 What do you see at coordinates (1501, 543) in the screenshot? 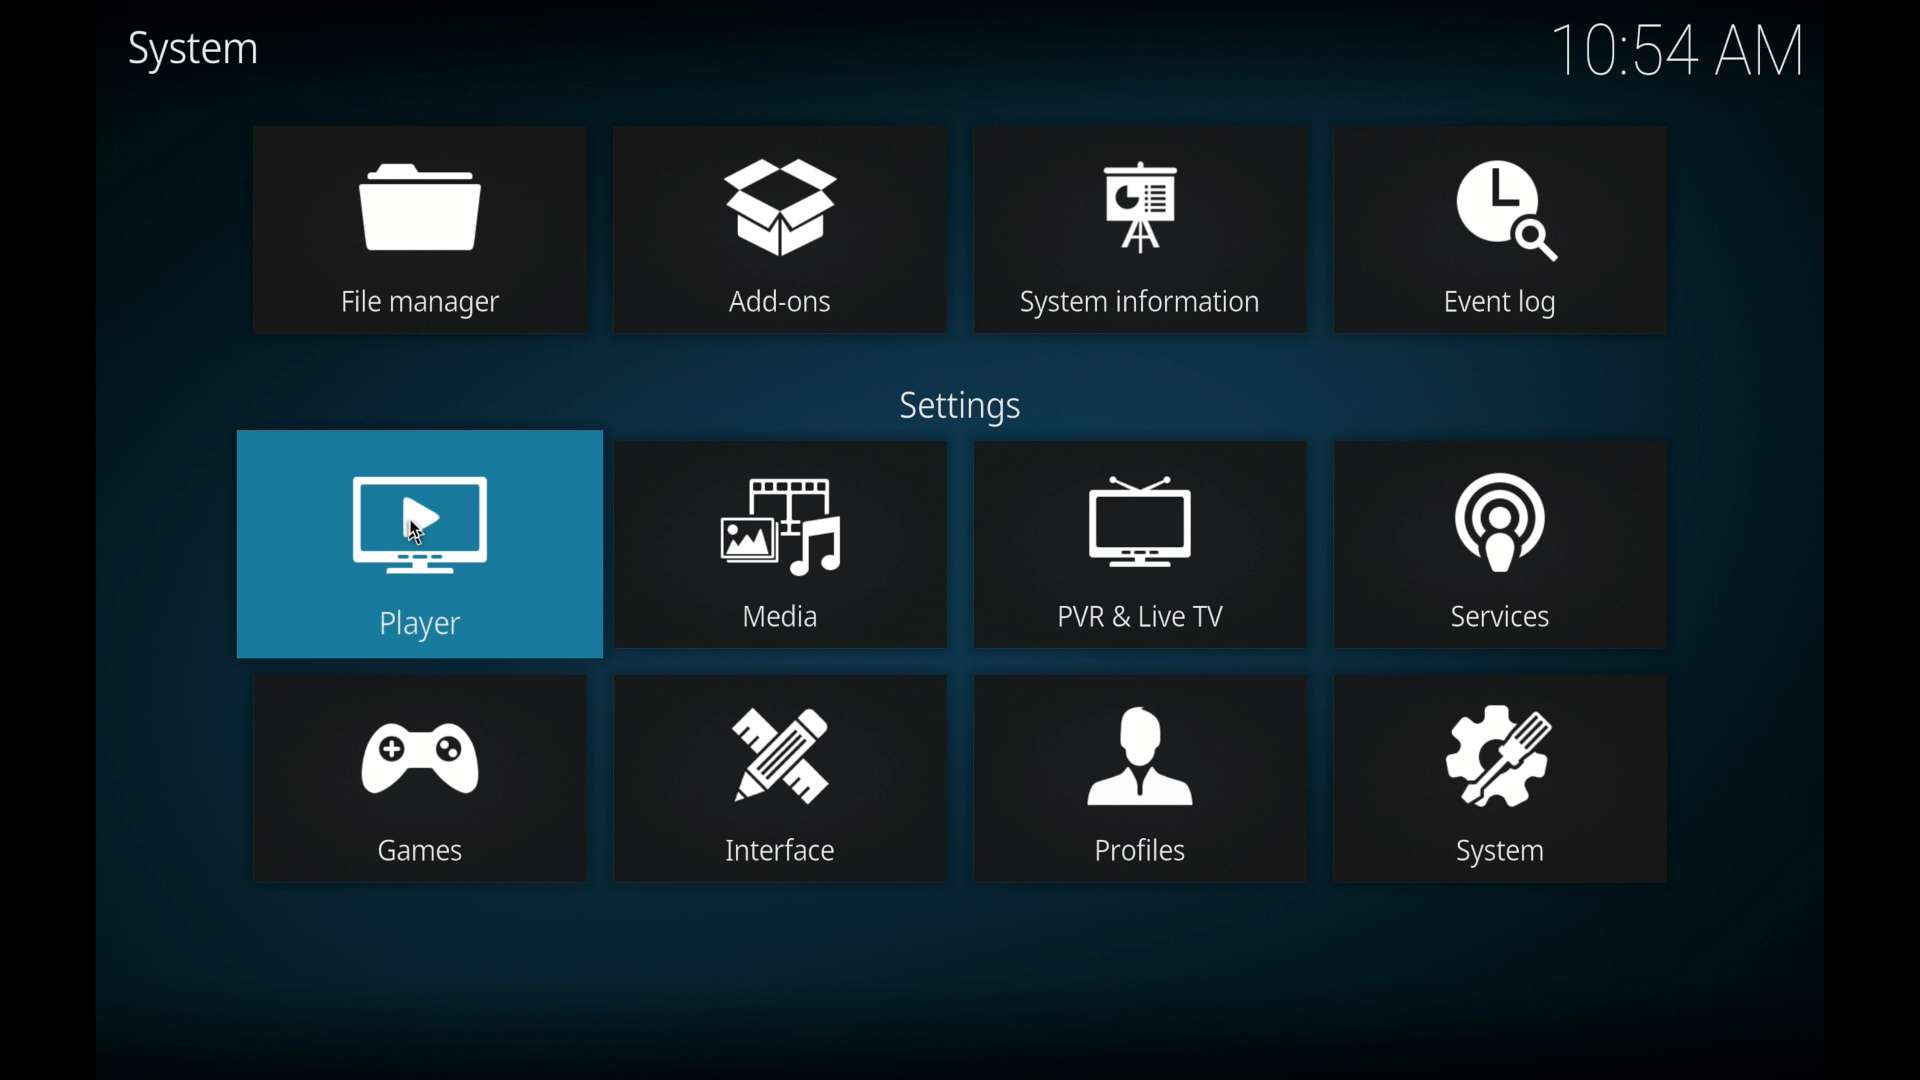
I see `services` at bounding box center [1501, 543].